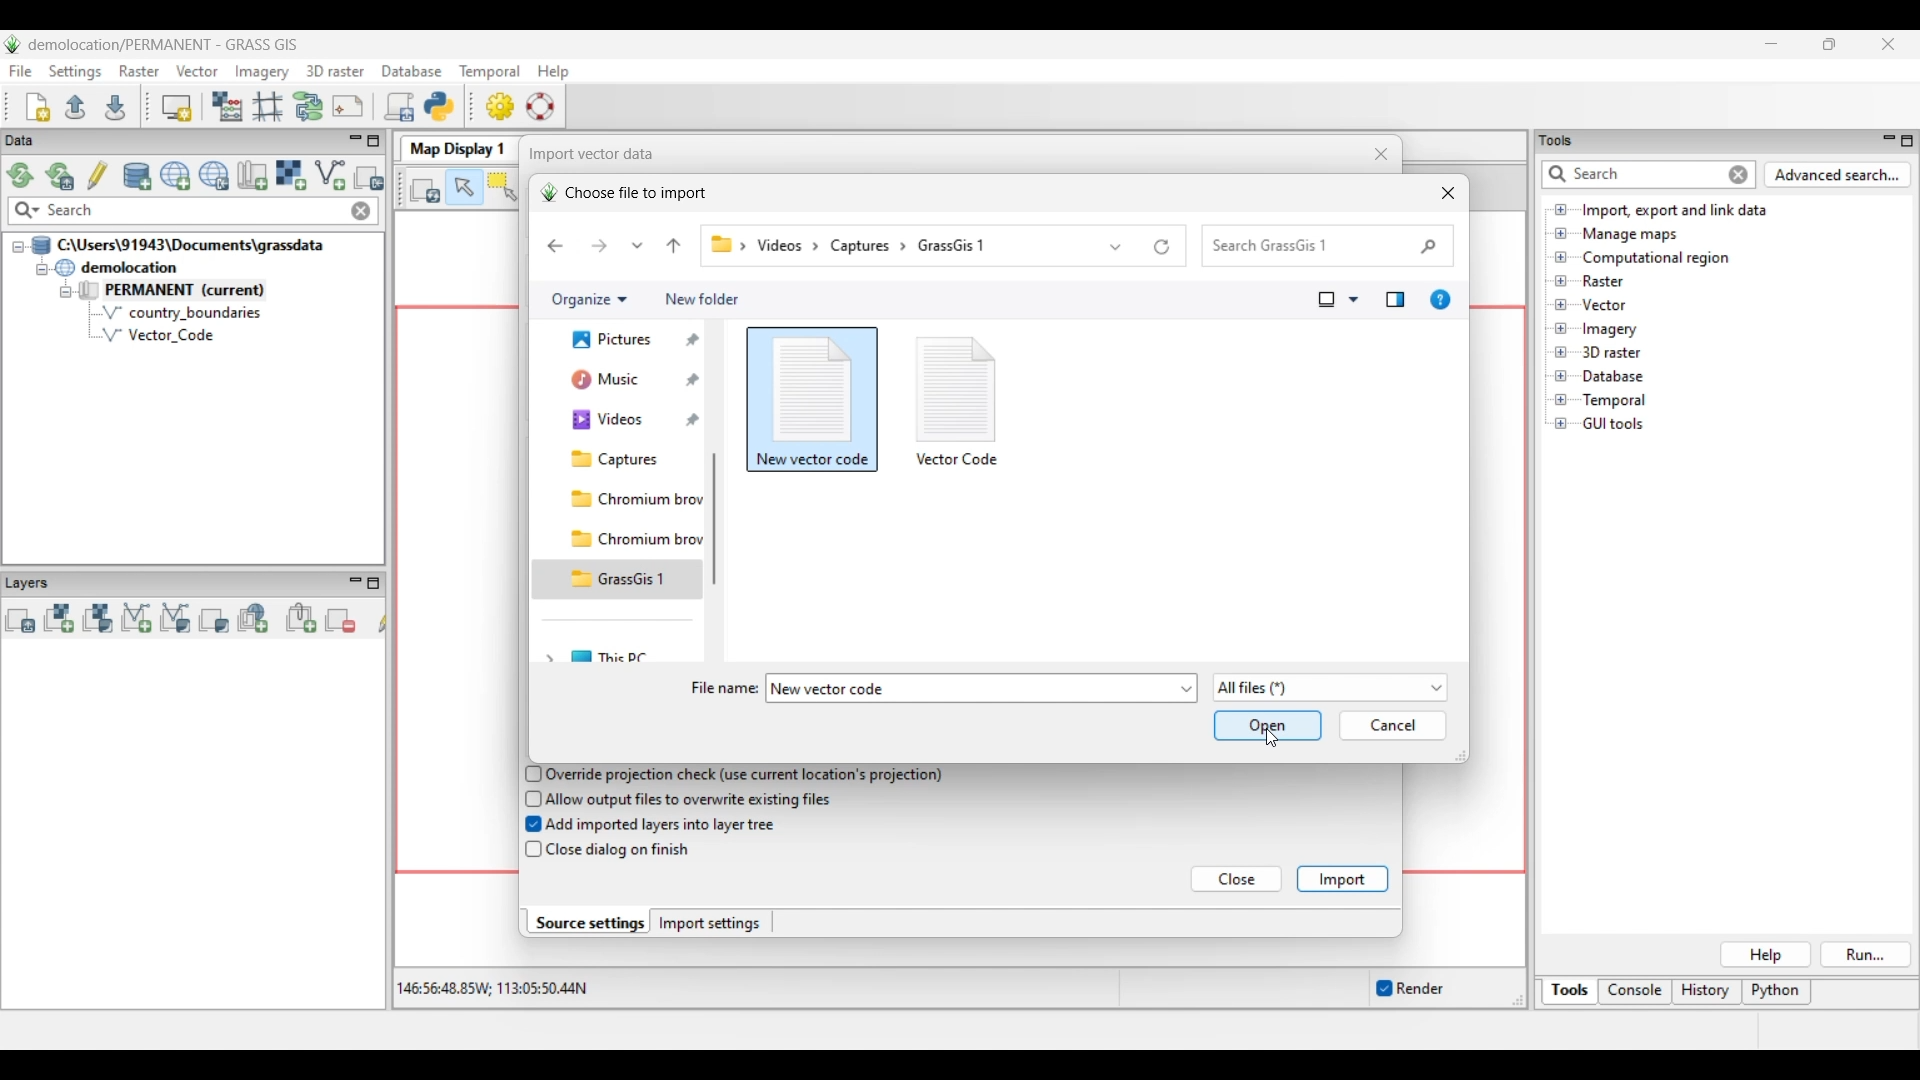  Describe the element at coordinates (638, 245) in the screenshot. I see `Recent locations` at that location.